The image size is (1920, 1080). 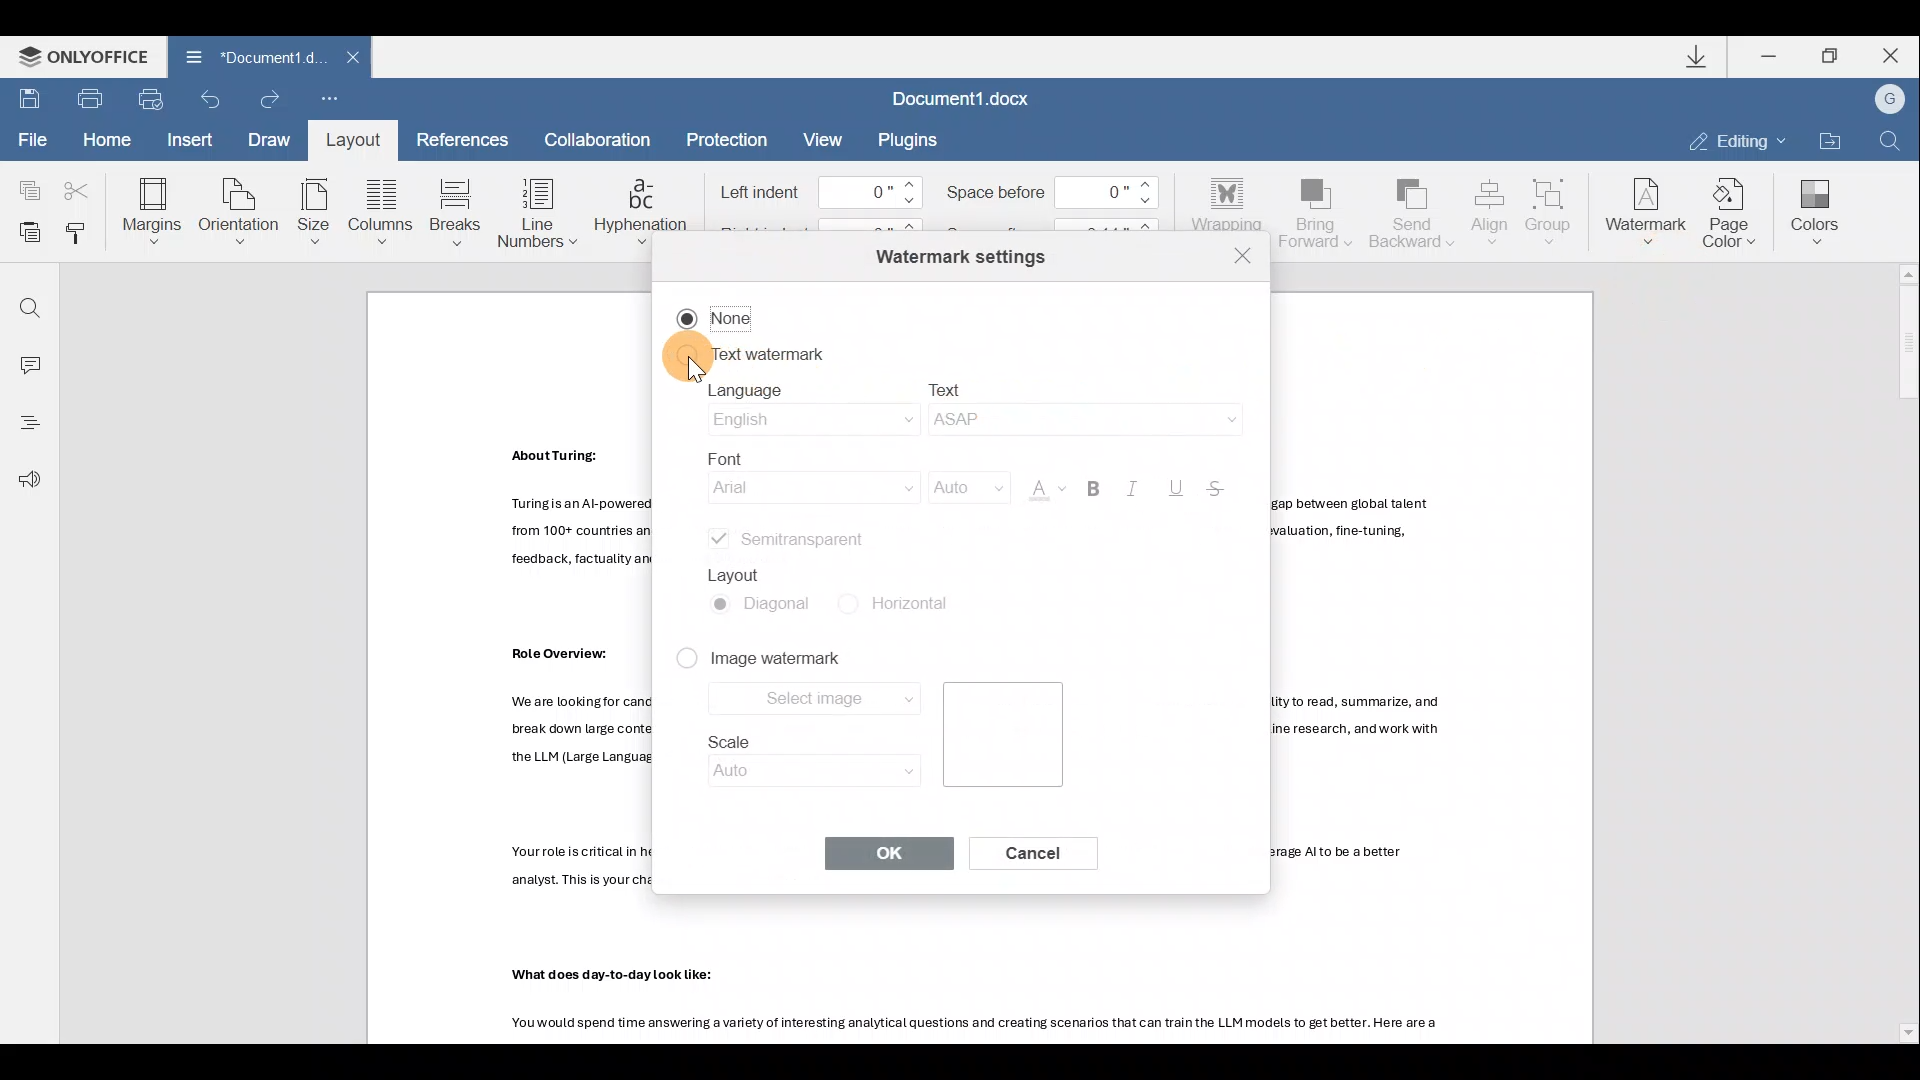 What do you see at coordinates (823, 137) in the screenshot?
I see `View` at bounding box center [823, 137].